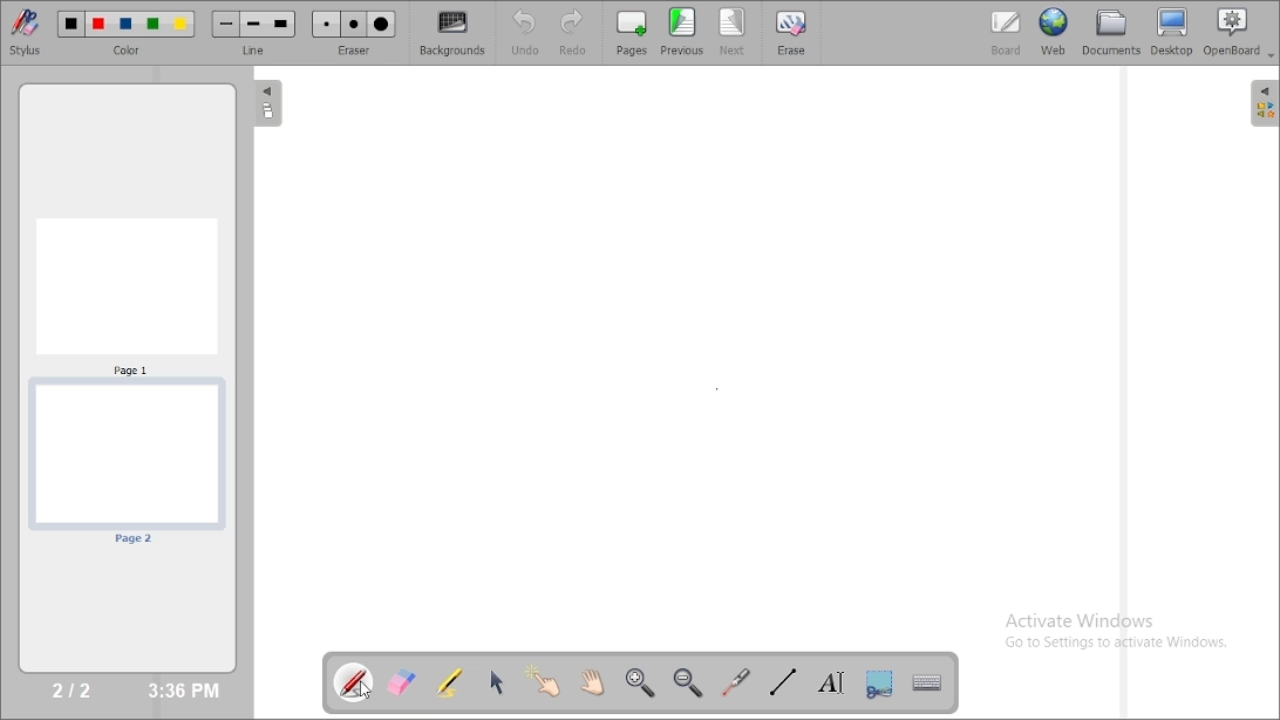 Image resolution: width=1280 pixels, height=720 pixels. Describe the element at coordinates (454, 33) in the screenshot. I see `backgrounds` at that location.